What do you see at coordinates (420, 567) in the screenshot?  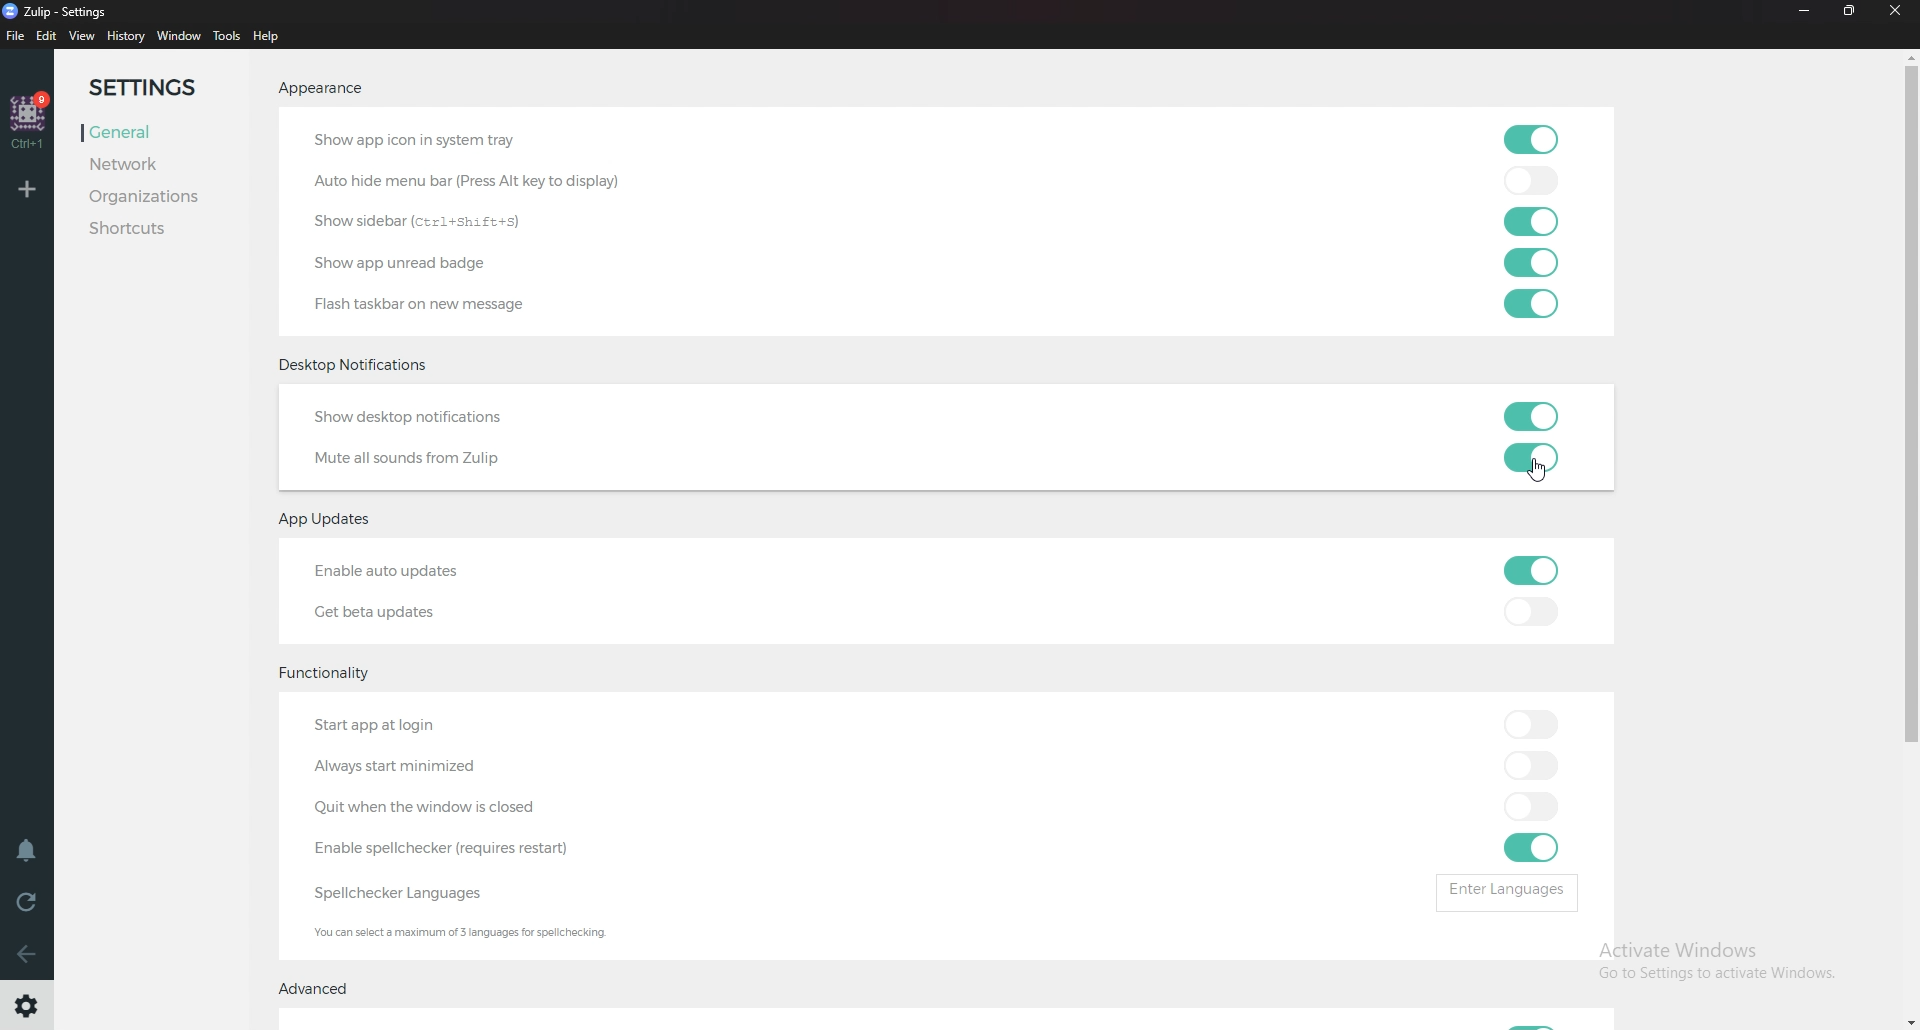 I see `enable auto updates` at bounding box center [420, 567].